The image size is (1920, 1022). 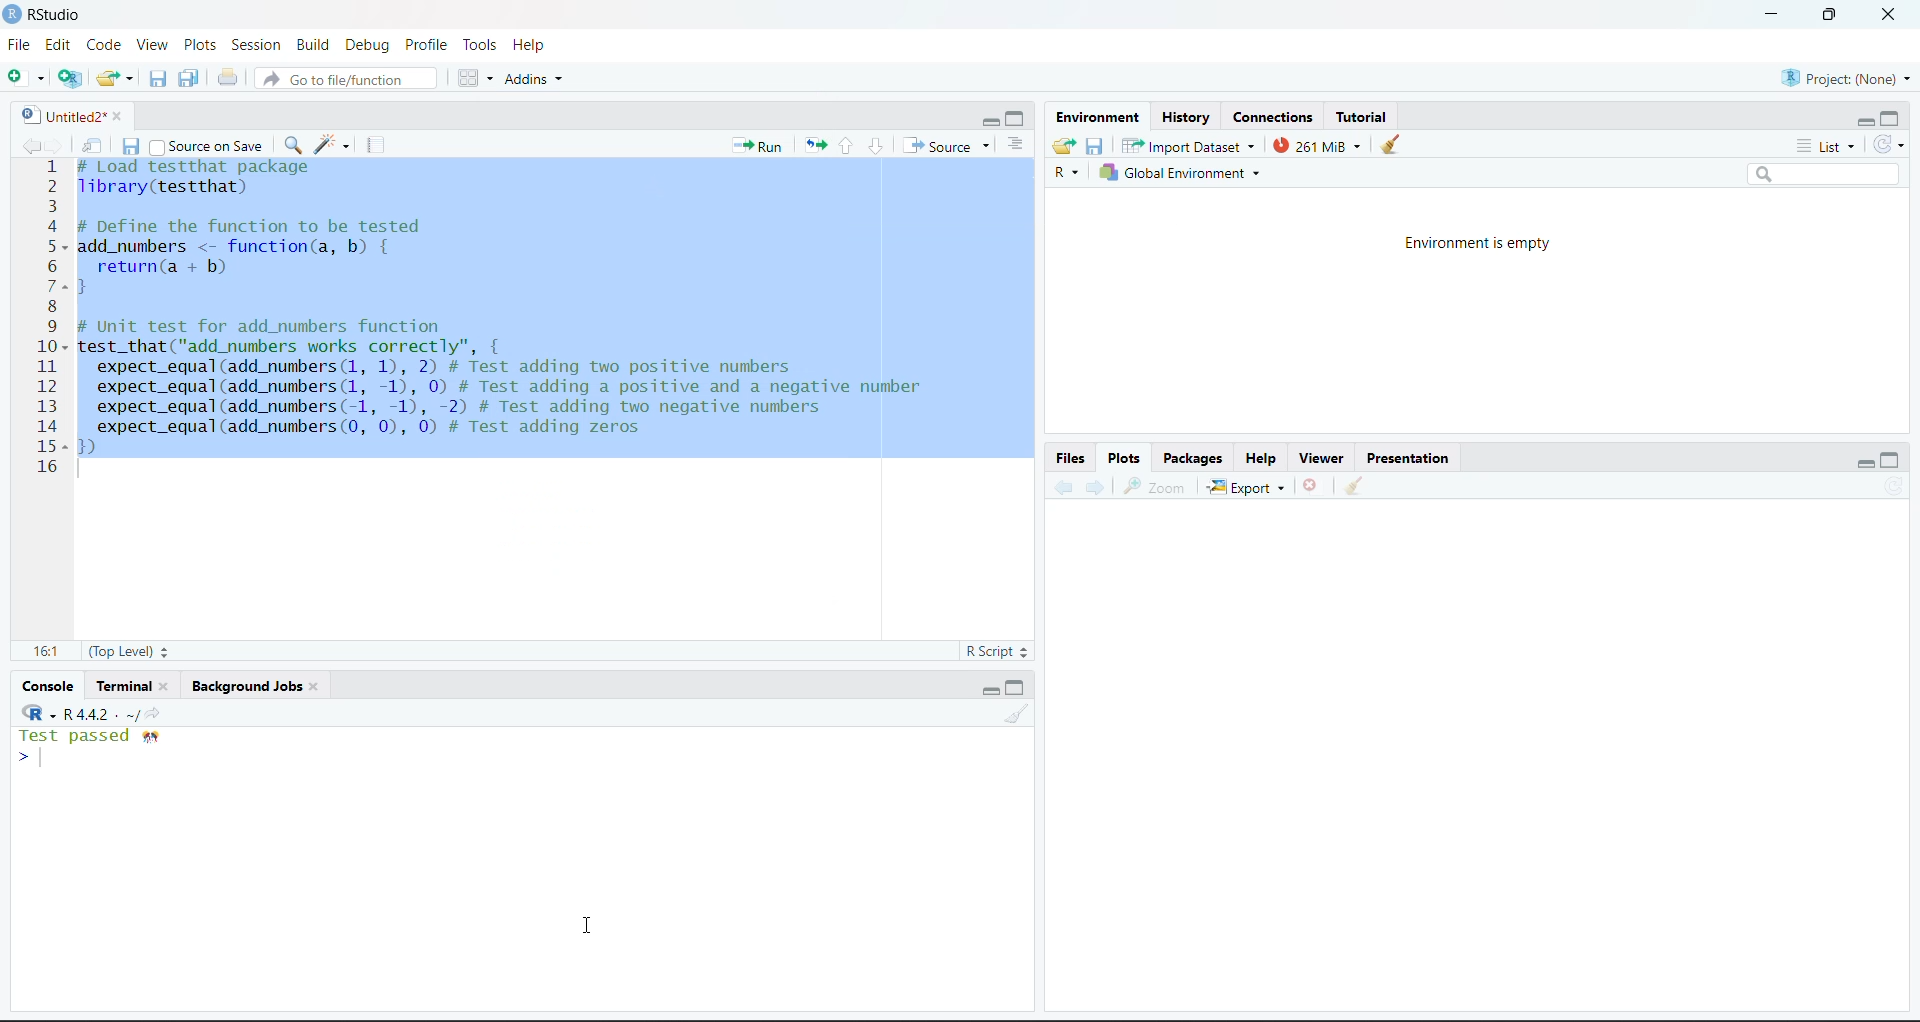 What do you see at coordinates (61, 113) in the screenshot?
I see `Untitled2*` at bounding box center [61, 113].